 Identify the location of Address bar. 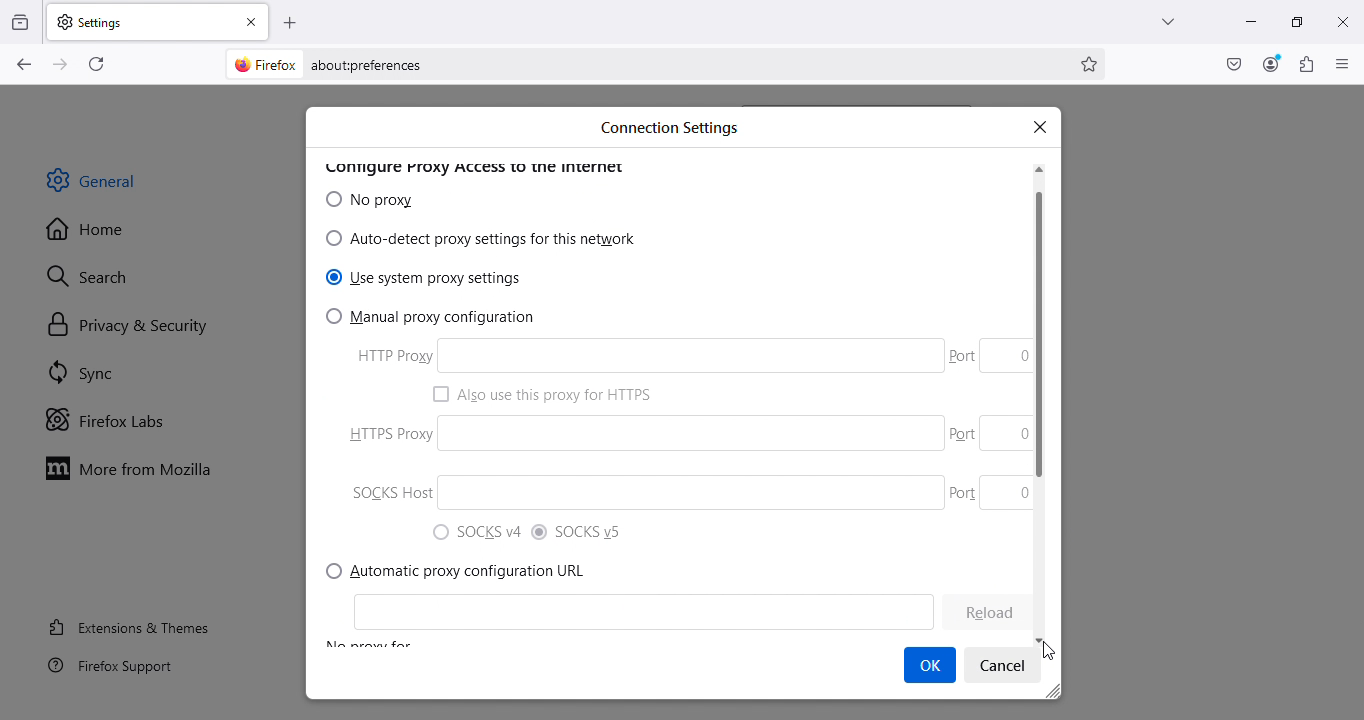
(690, 64).